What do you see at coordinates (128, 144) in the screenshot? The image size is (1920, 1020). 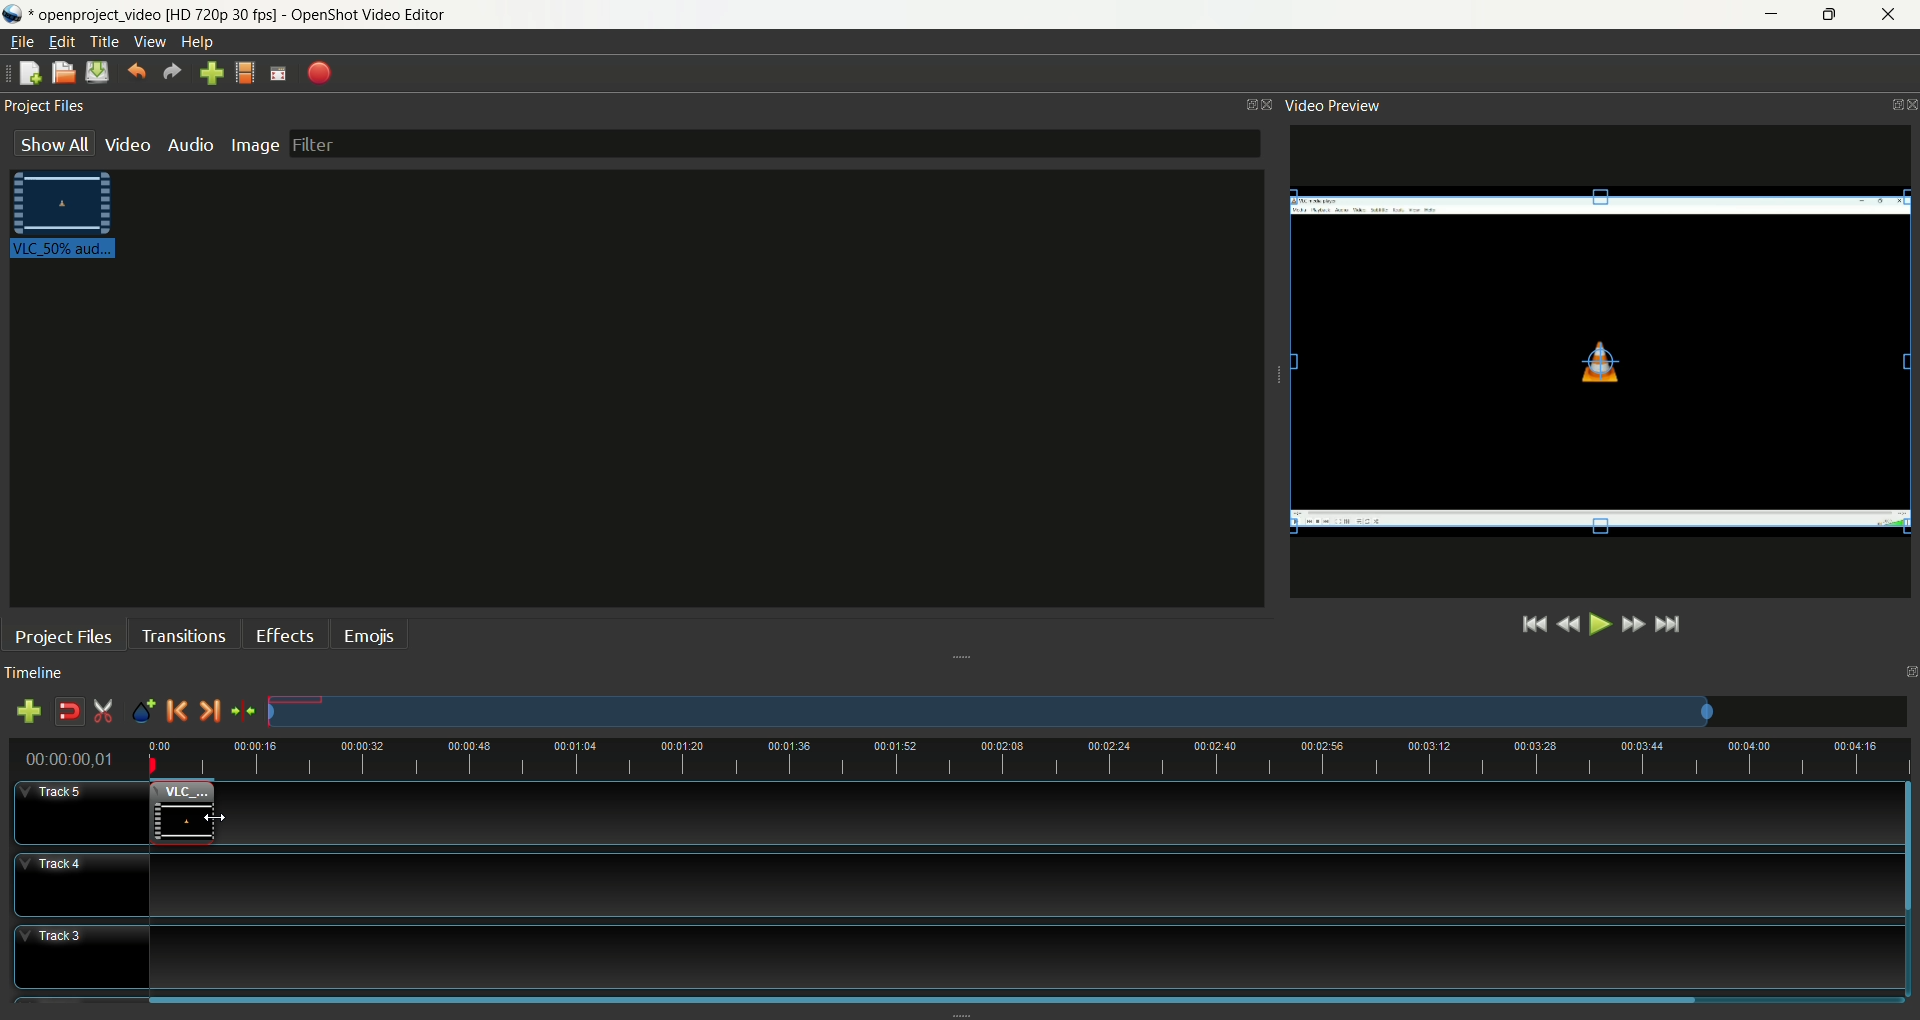 I see `video` at bounding box center [128, 144].